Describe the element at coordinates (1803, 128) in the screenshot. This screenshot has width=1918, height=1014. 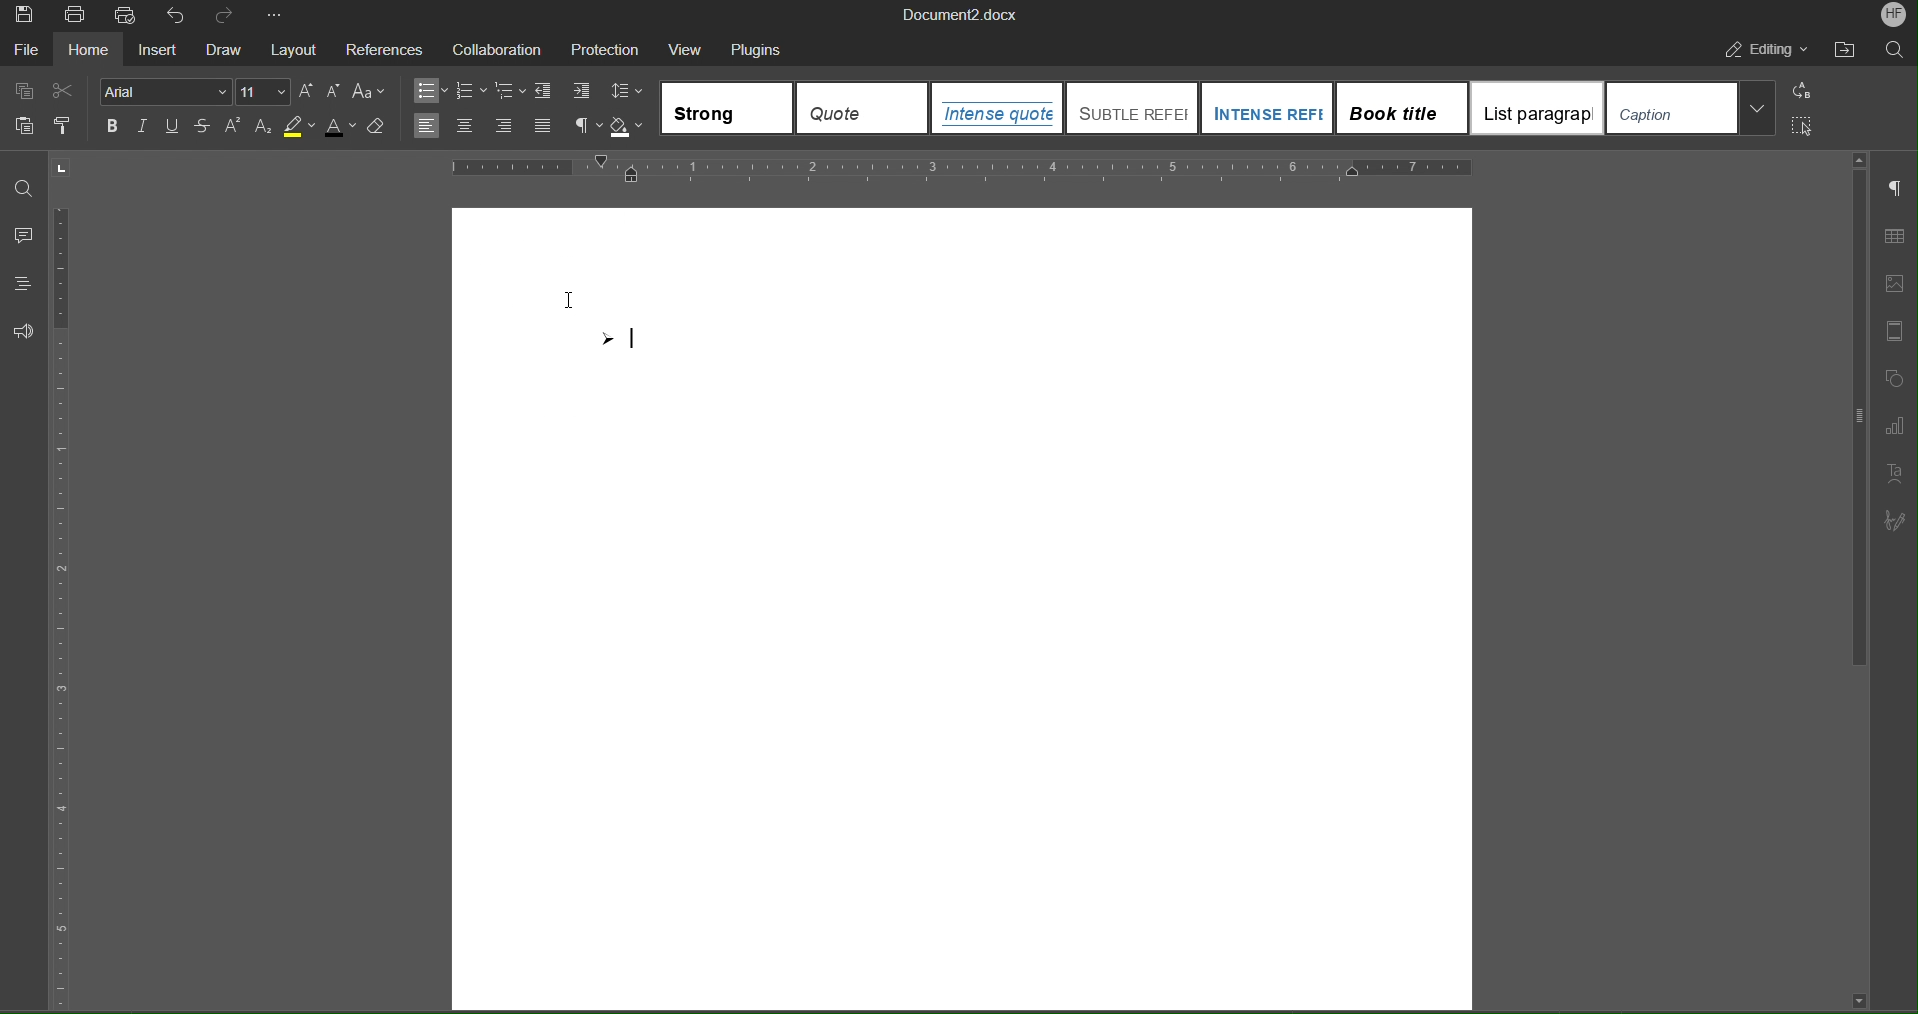
I see `Select All` at that location.